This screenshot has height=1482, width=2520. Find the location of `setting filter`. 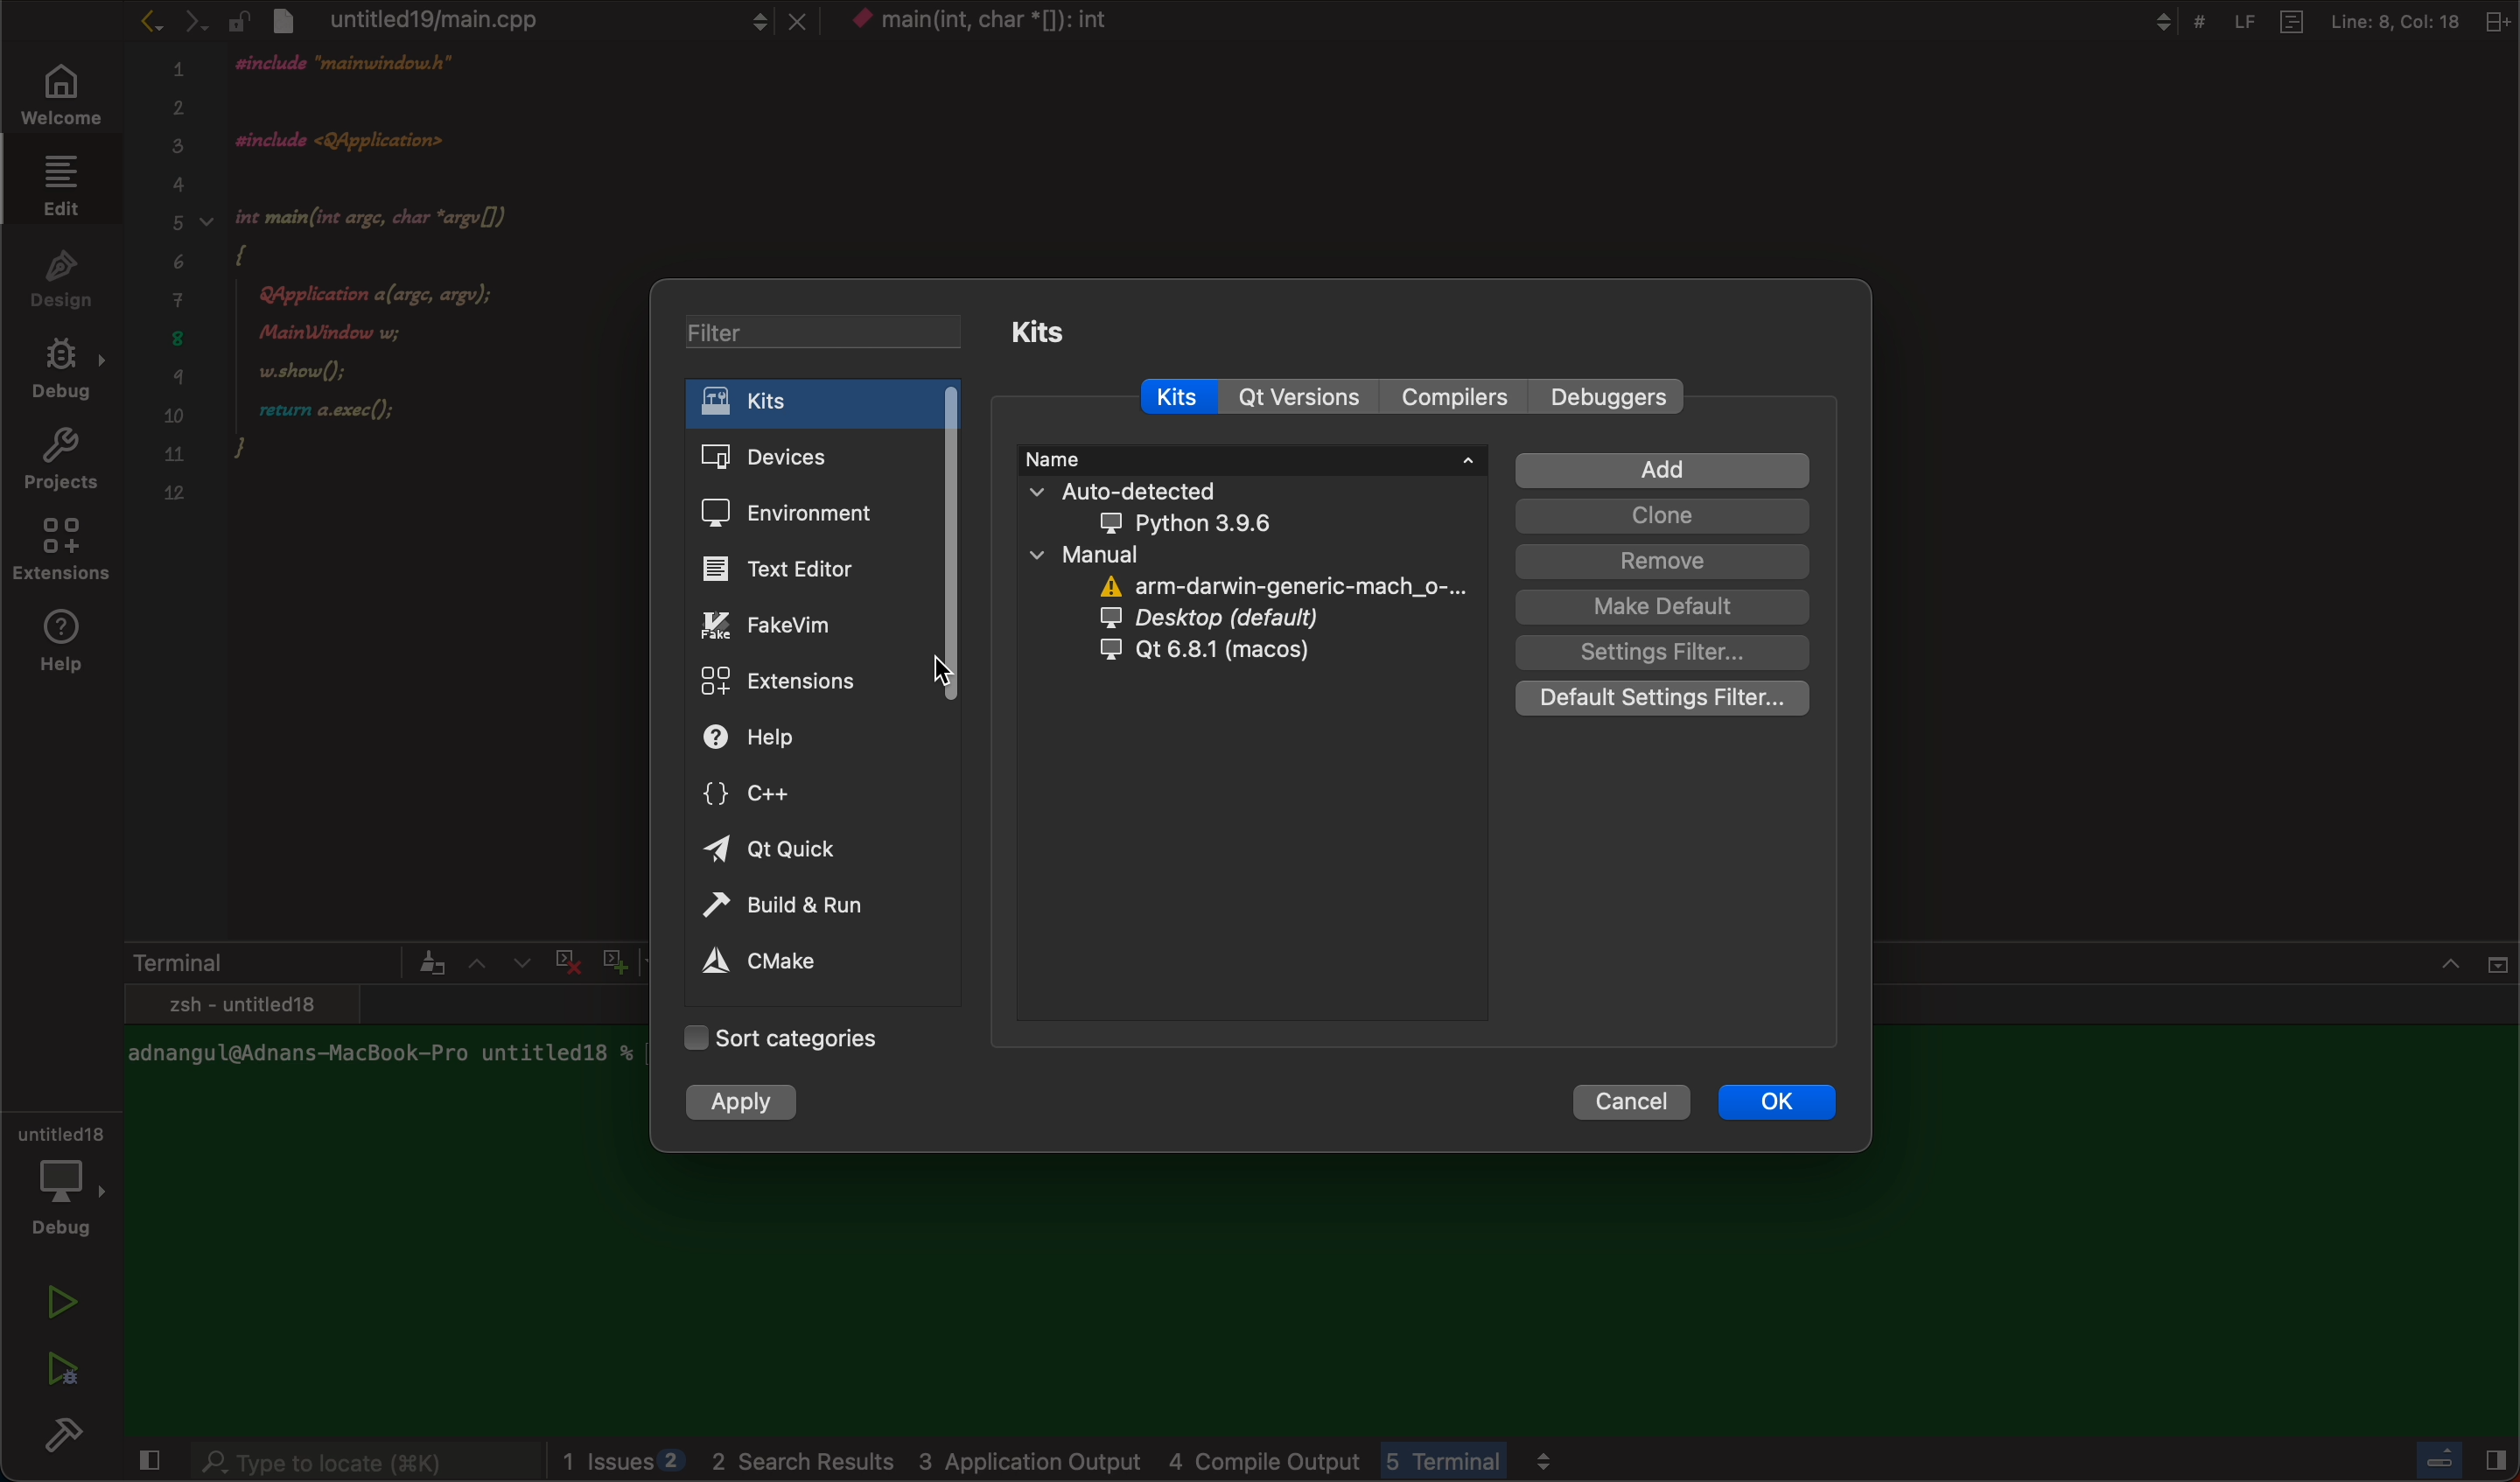

setting filter is located at coordinates (1660, 652).